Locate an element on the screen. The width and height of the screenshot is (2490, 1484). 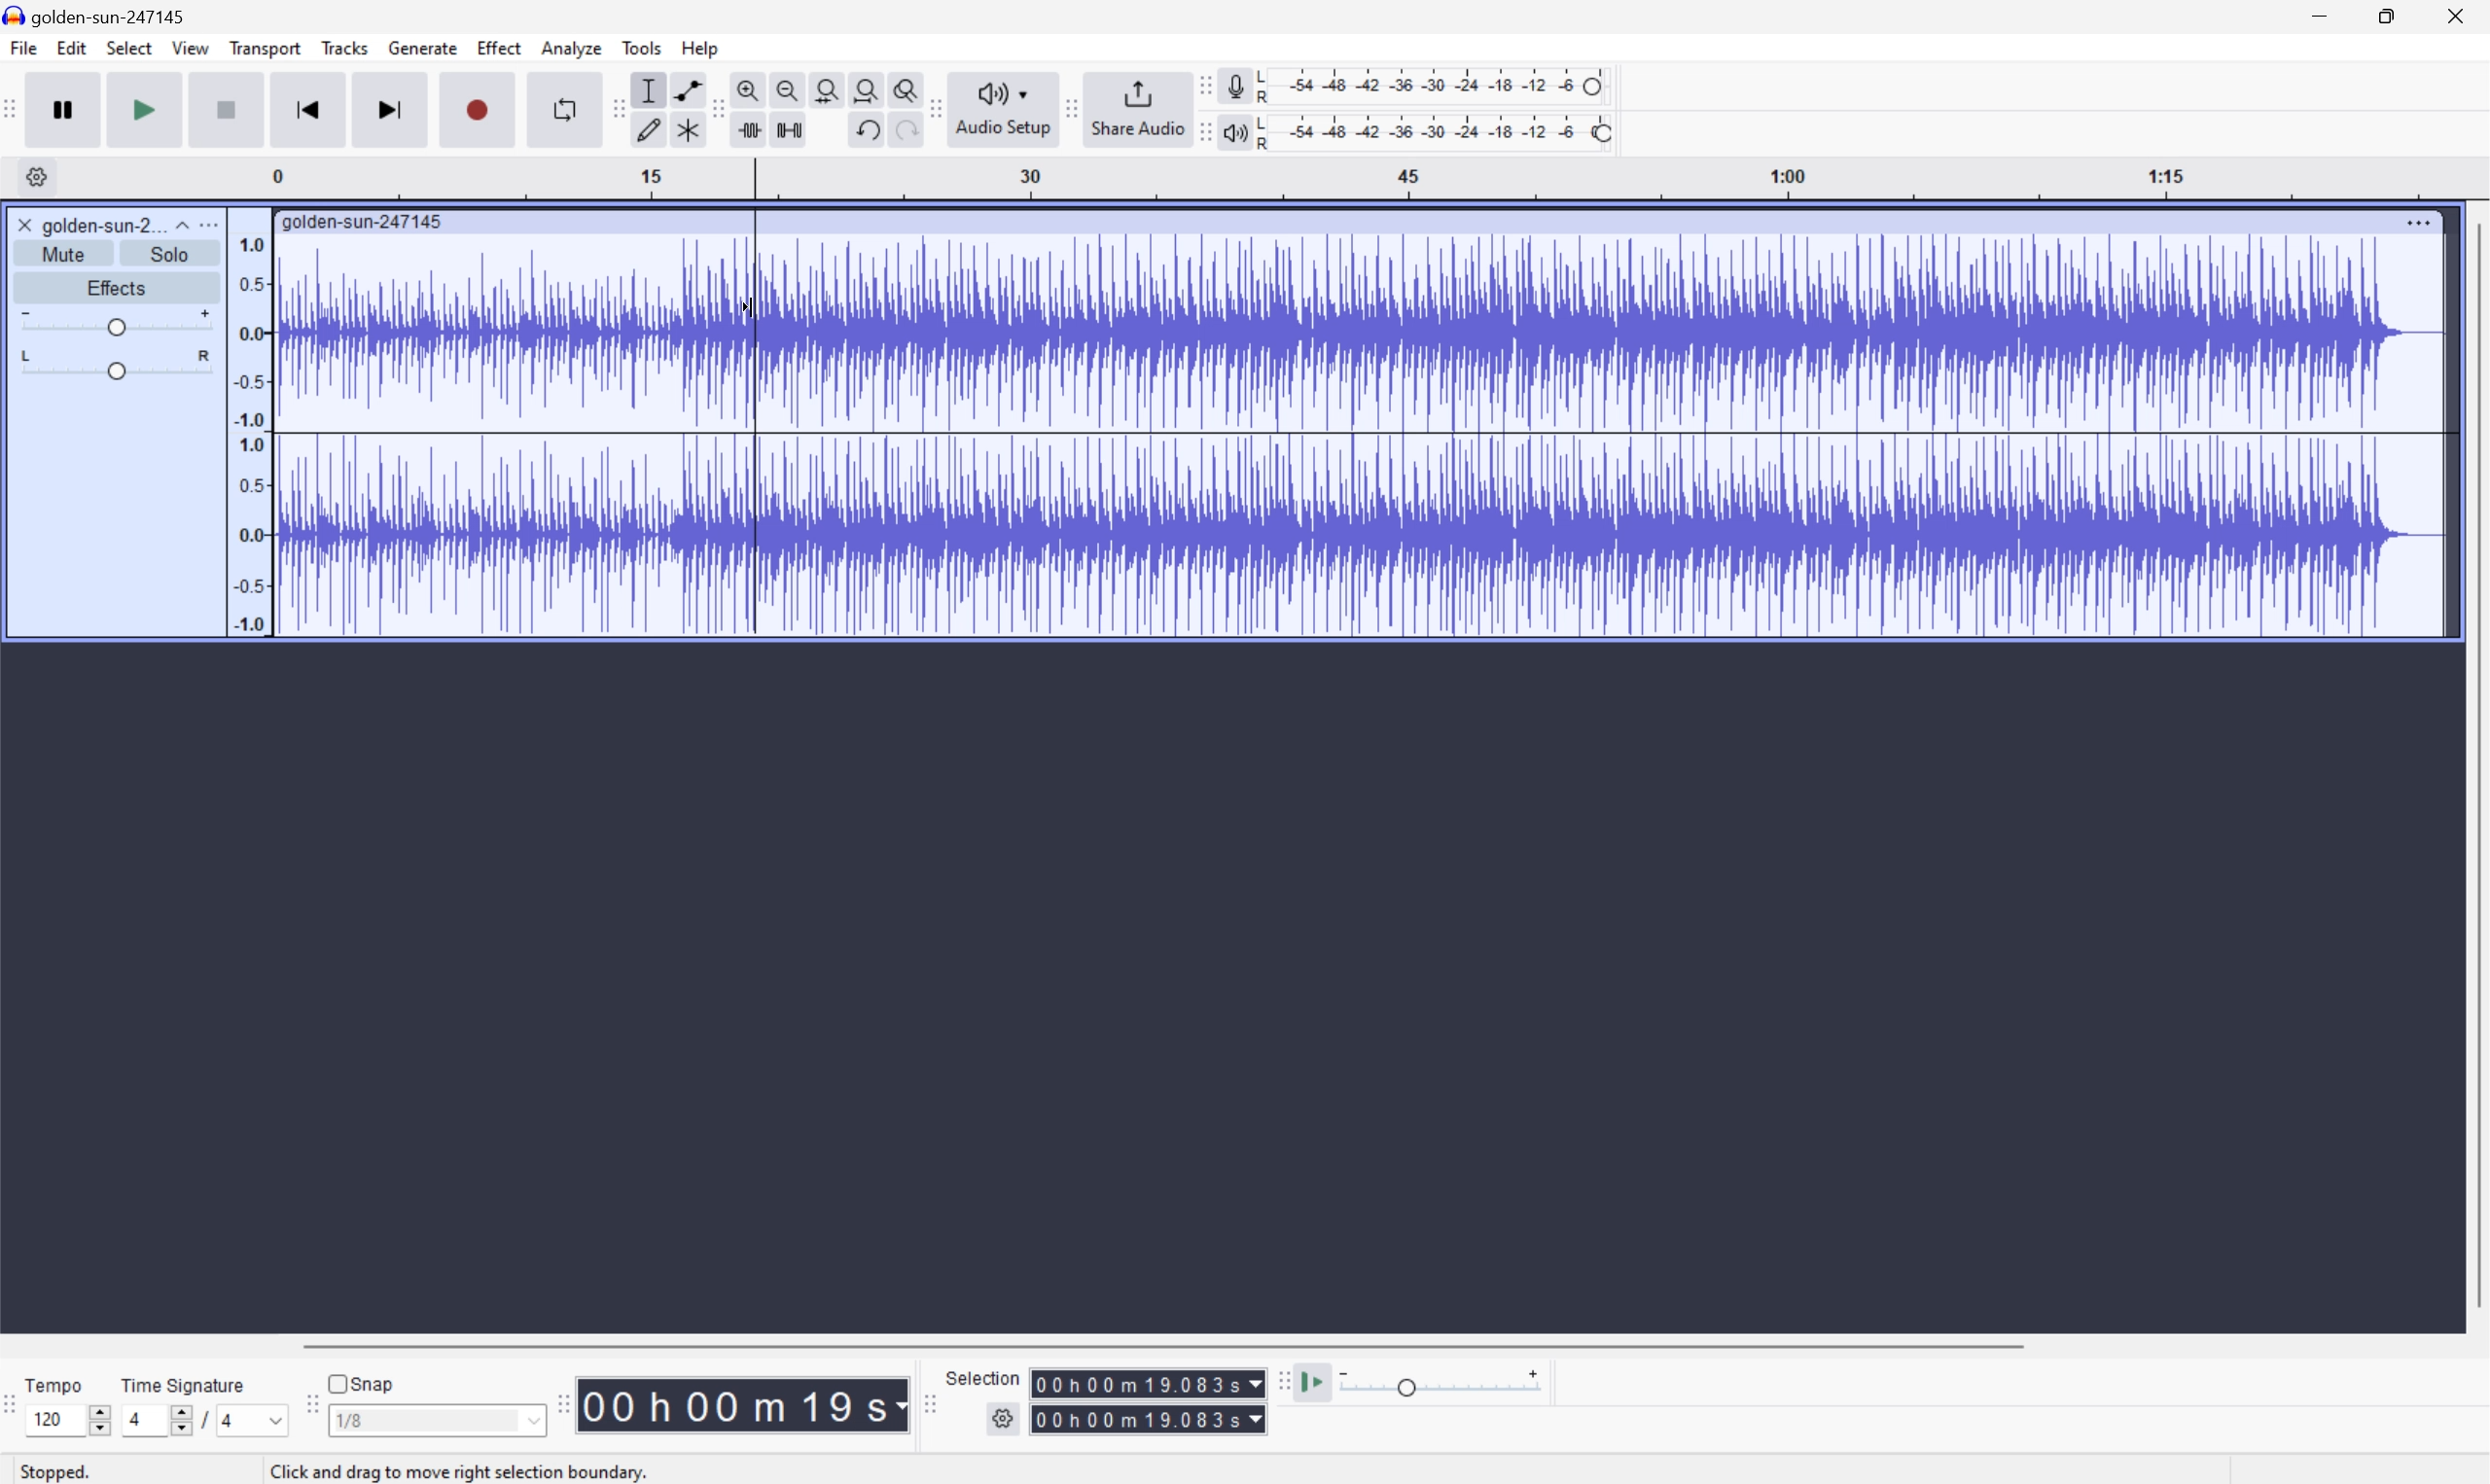
Tracks is located at coordinates (344, 47).